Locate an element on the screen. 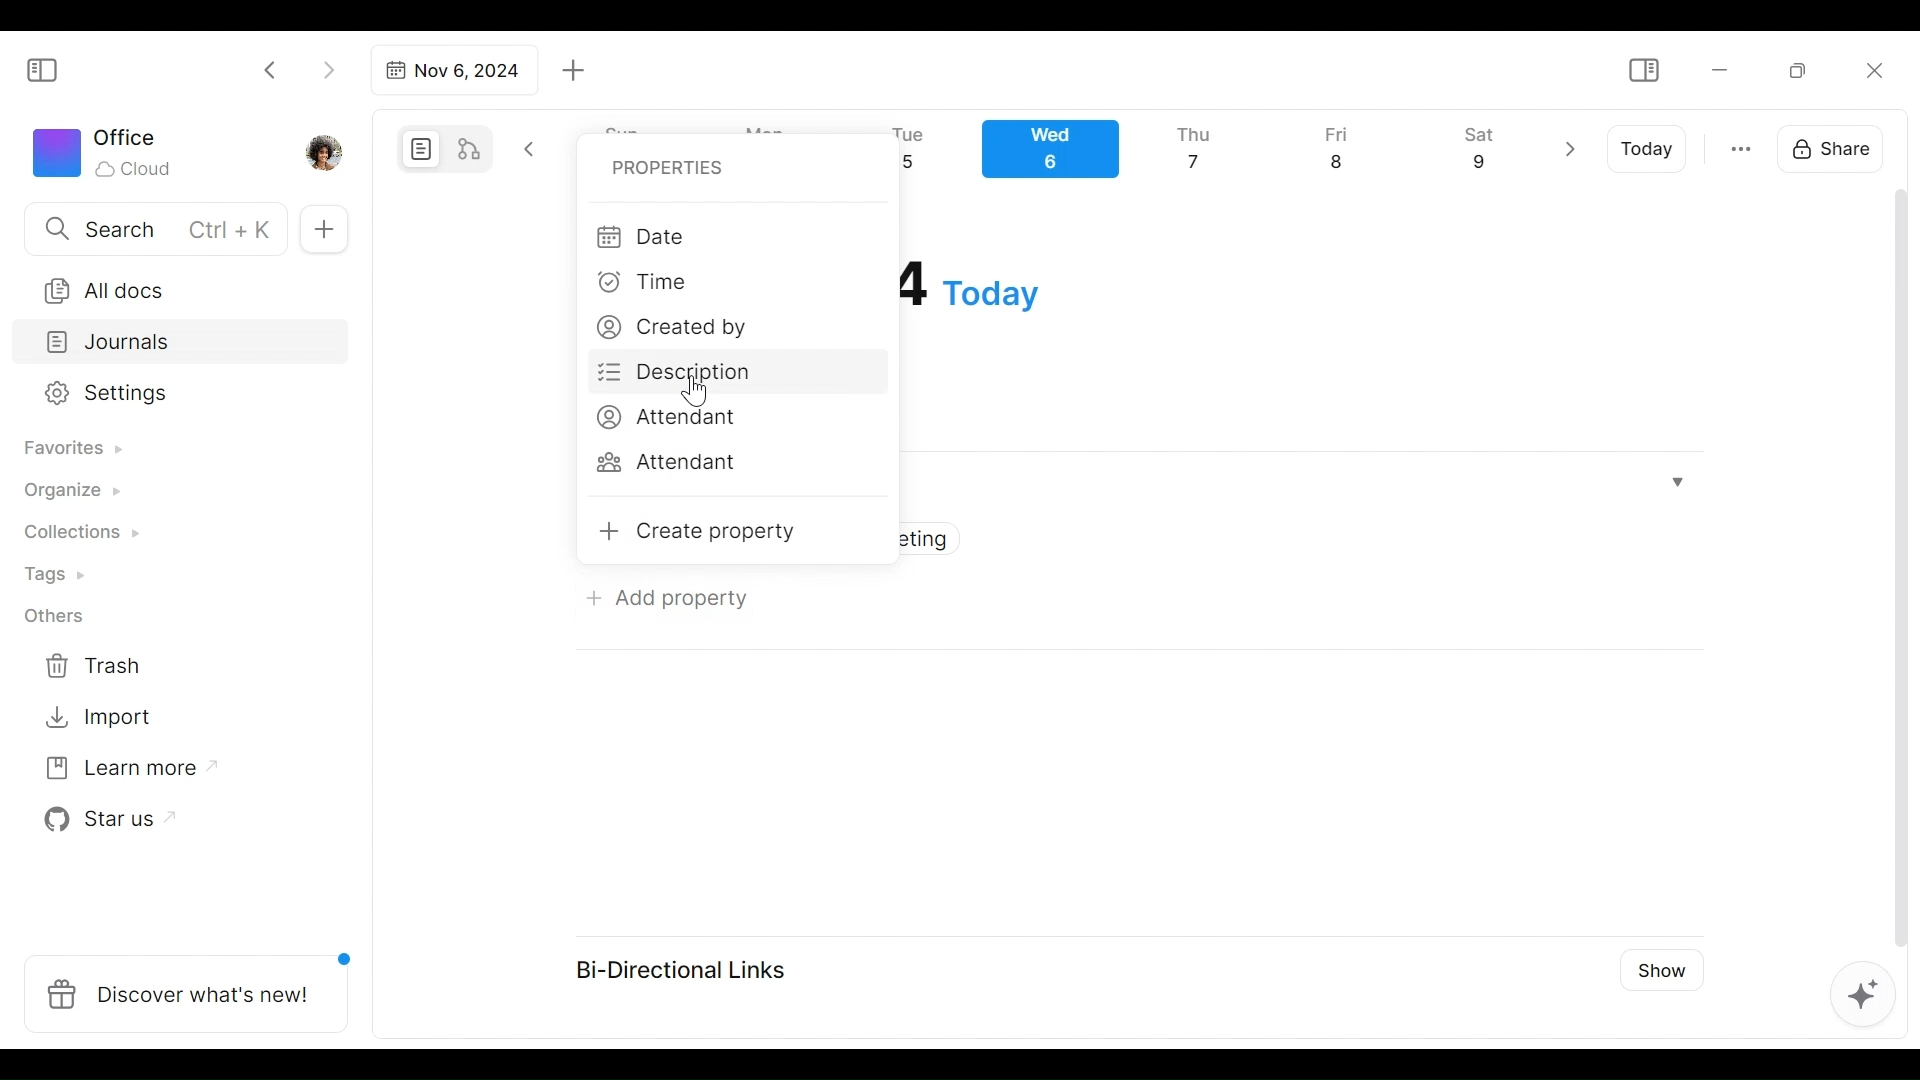 The height and width of the screenshot is (1080, 1920). Settings is located at coordinates (165, 394).